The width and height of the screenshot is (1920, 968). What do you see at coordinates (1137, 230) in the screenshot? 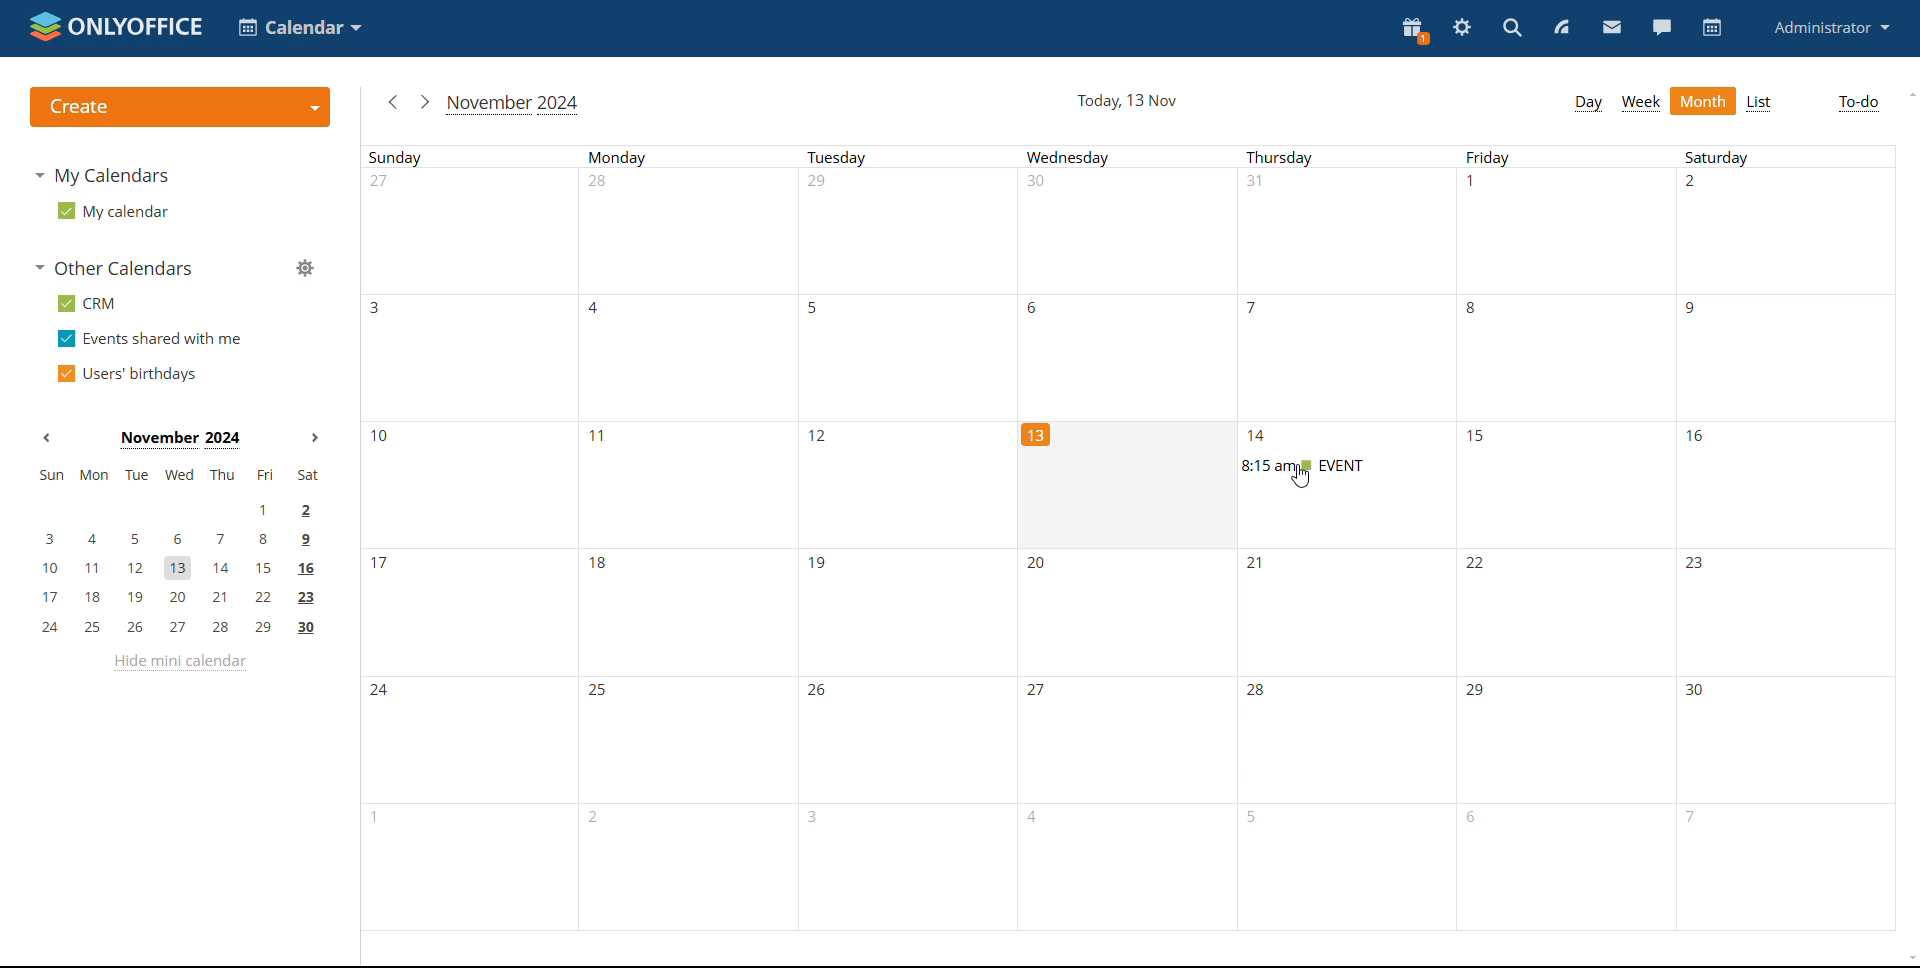
I see `unallocated time slots from 27 October to 2 November` at bounding box center [1137, 230].